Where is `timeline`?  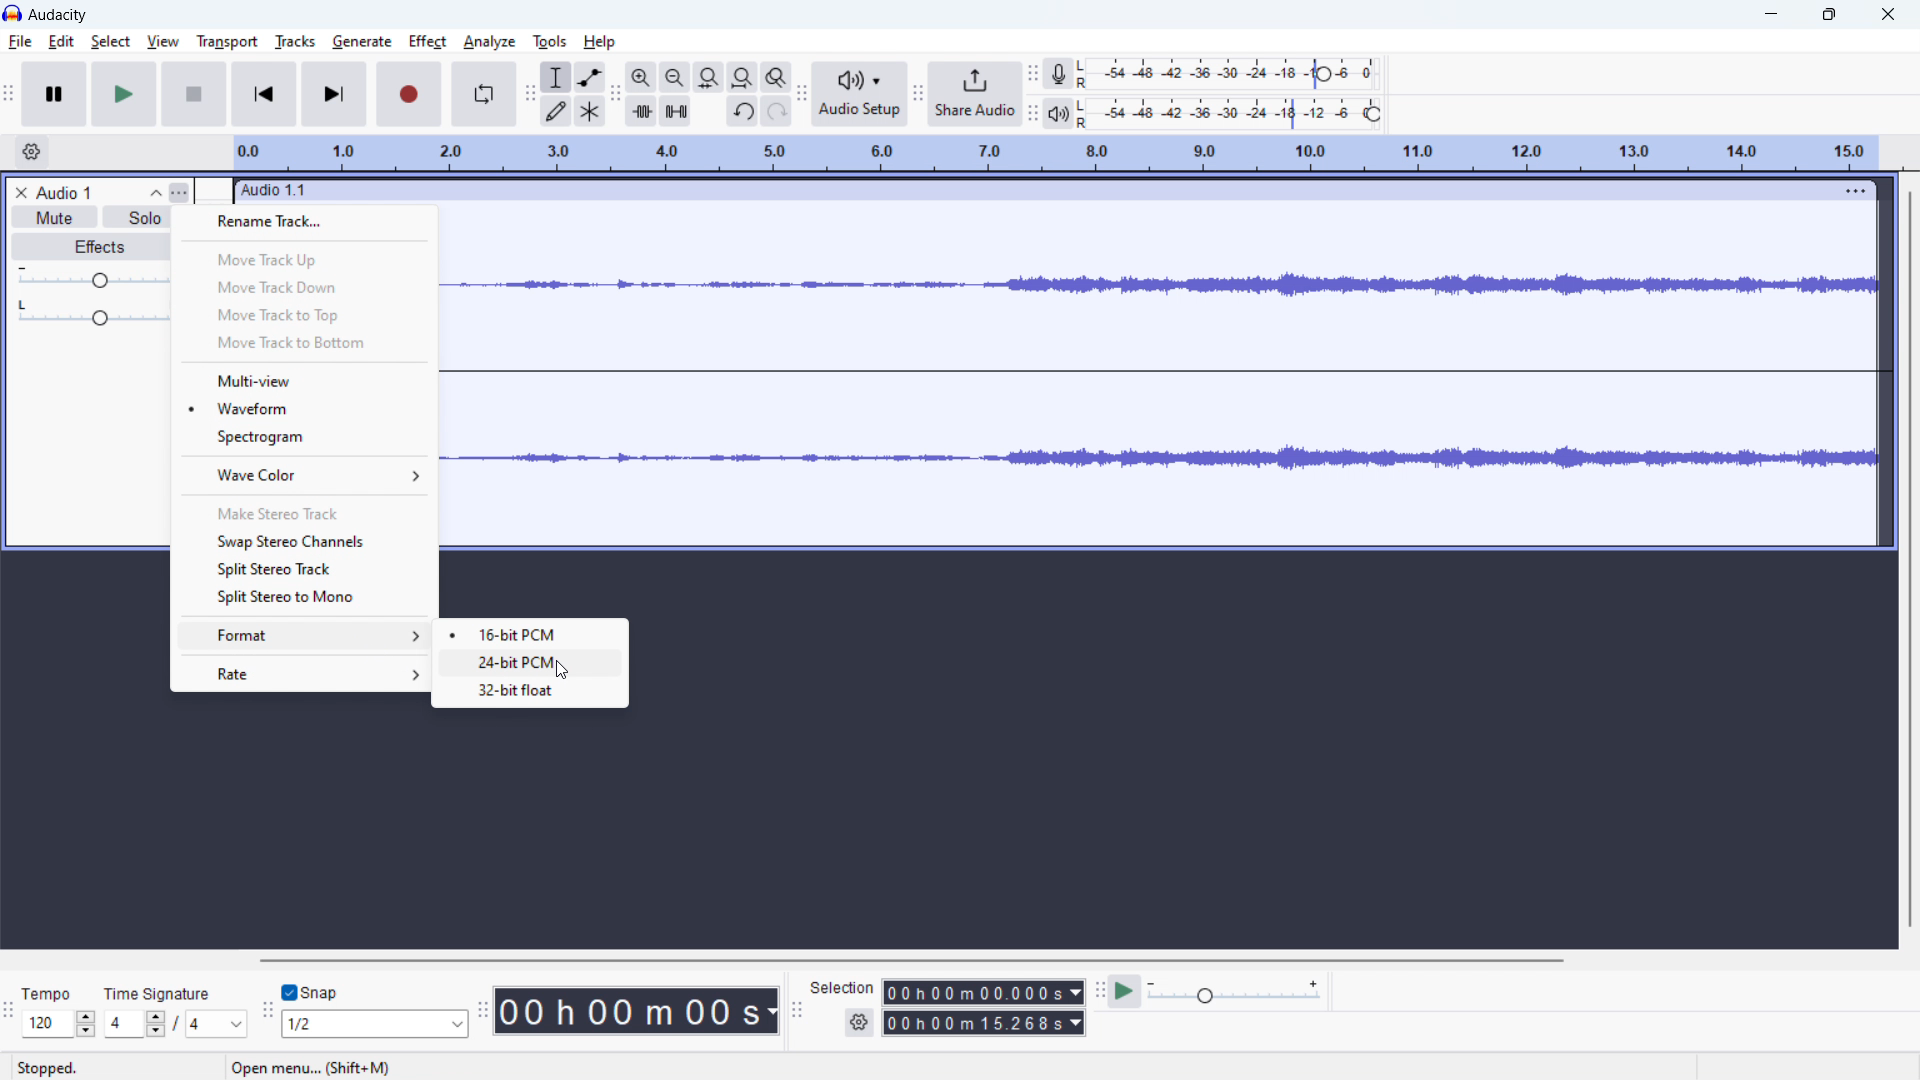
timeline is located at coordinates (1058, 152).